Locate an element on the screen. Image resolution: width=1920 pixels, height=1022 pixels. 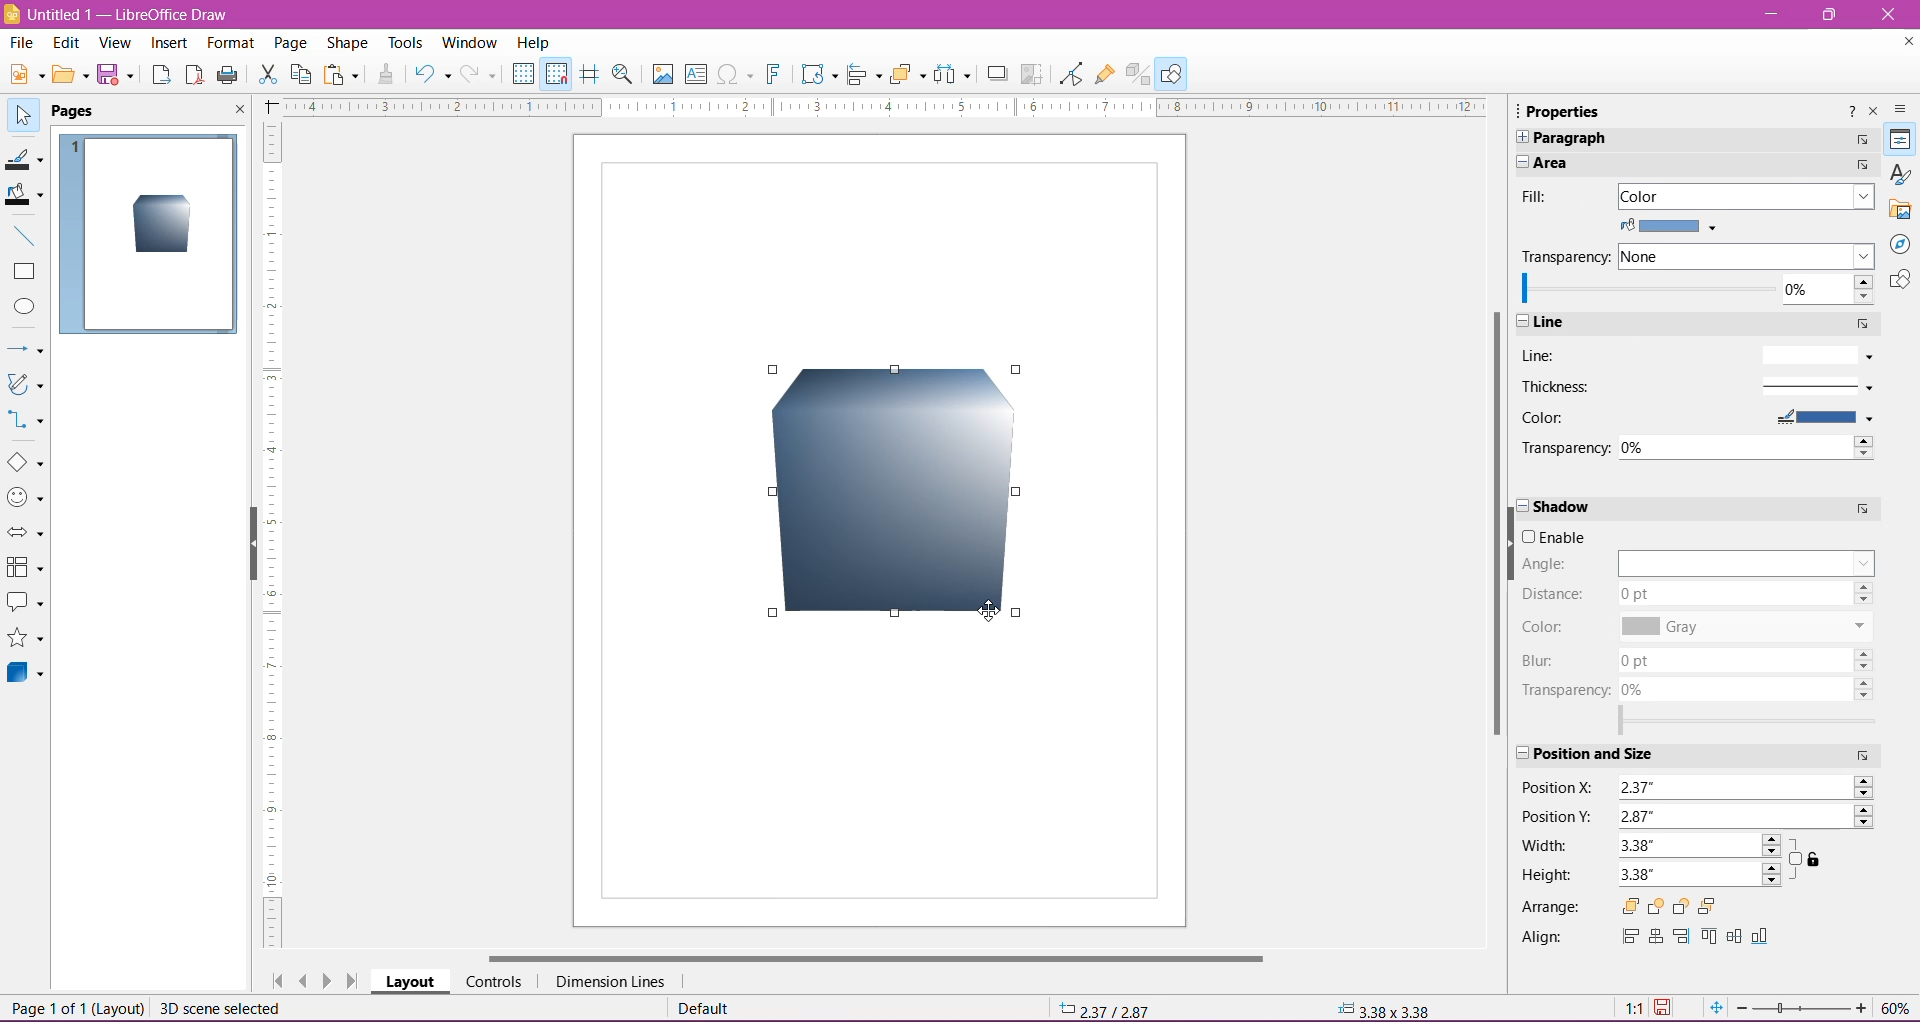
Zoom Factor is located at coordinates (1897, 1008).